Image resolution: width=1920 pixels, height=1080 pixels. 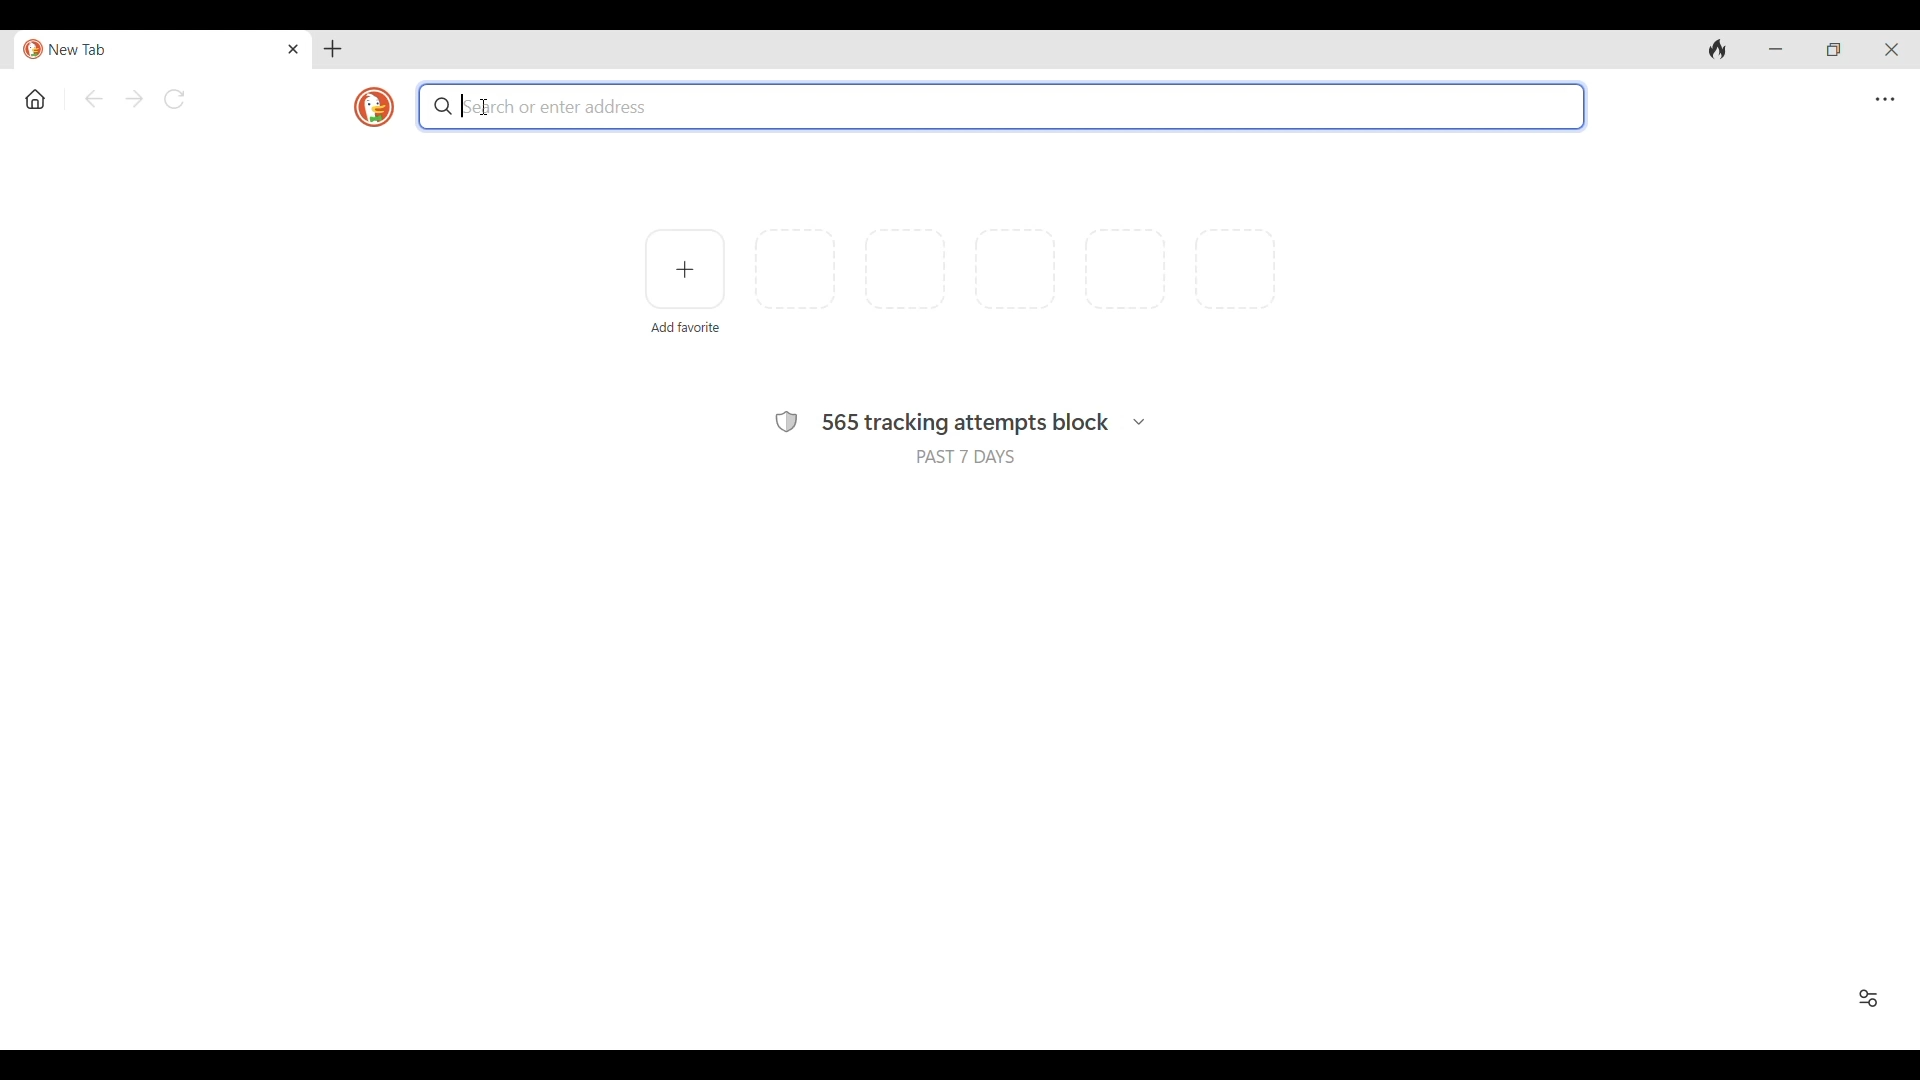 What do you see at coordinates (786, 421) in the screenshot?
I see `Browser safety symbol` at bounding box center [786, 421].